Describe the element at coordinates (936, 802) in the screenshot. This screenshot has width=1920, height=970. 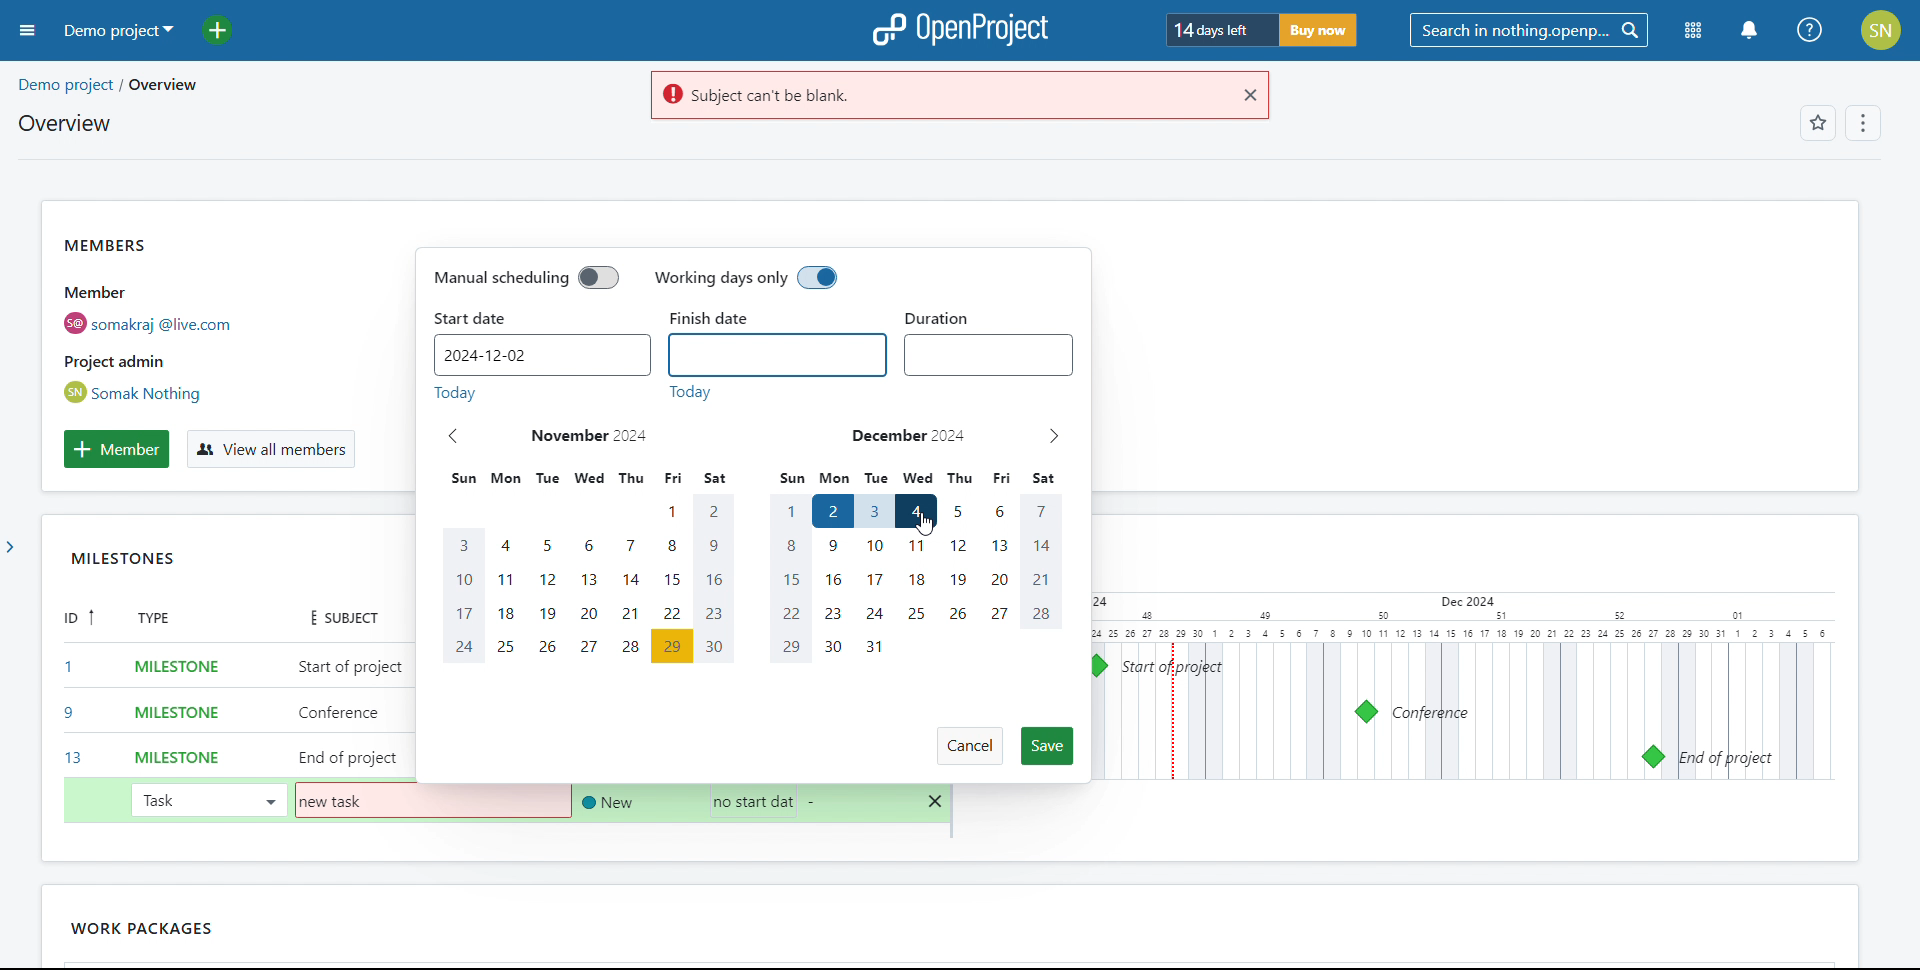
I see `delete` at that location.